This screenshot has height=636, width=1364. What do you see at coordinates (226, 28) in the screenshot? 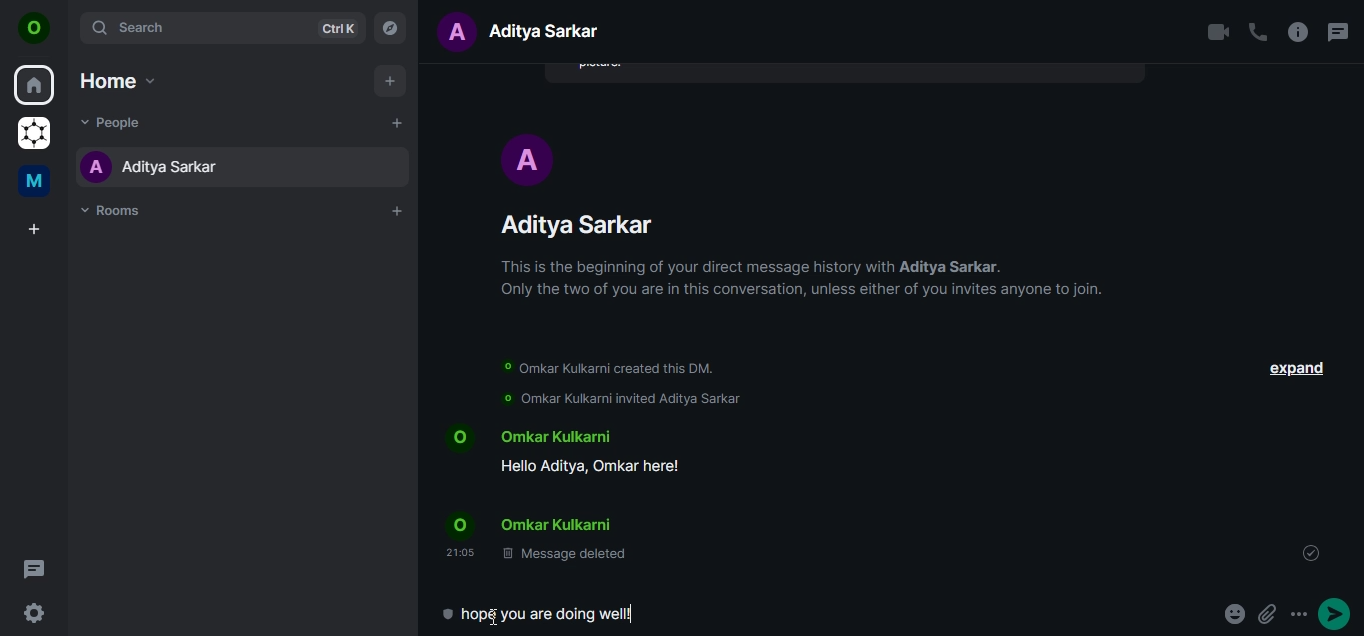
I see `search ` at bounding box center [226, 28].